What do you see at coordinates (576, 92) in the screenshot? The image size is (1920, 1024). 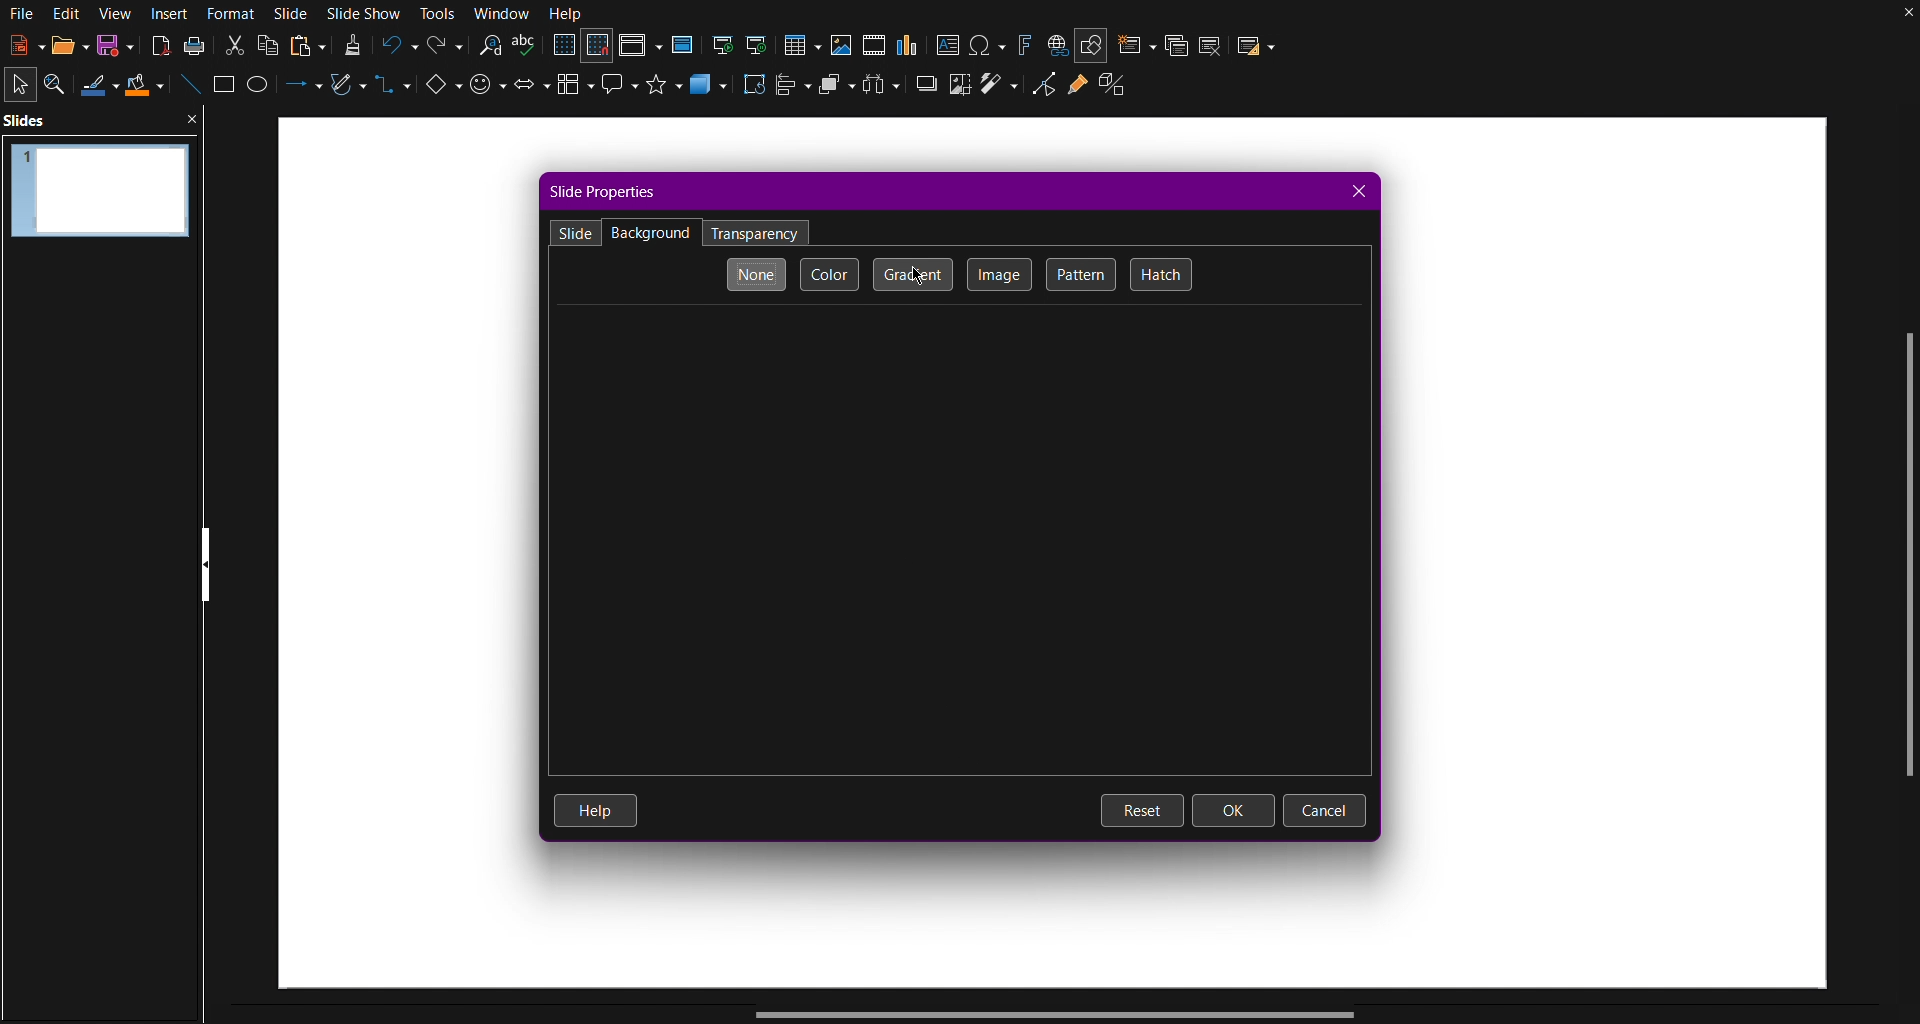 I see `Flowcharts` at bounding box center [576, 92].